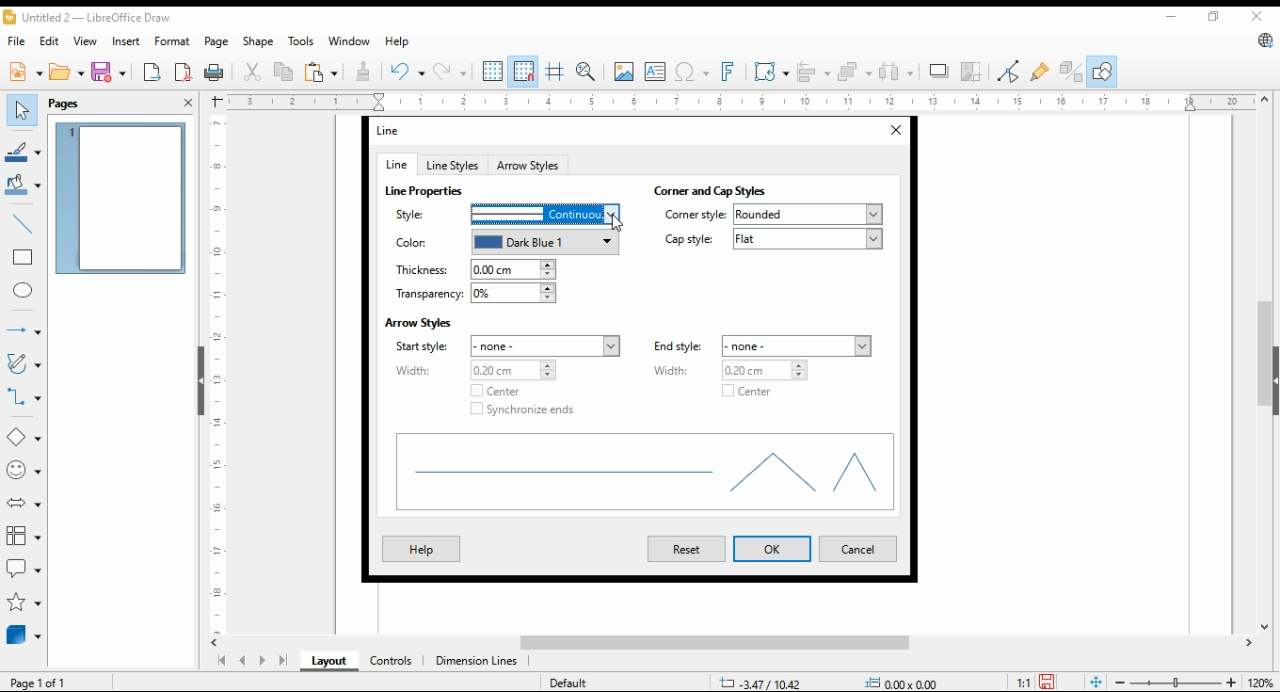 This screenshot has height=692, width=1280. What do you see at coordinates (739, 102) in the screenshot?
I see `horizontal scale` at bounding box center [739, 102].